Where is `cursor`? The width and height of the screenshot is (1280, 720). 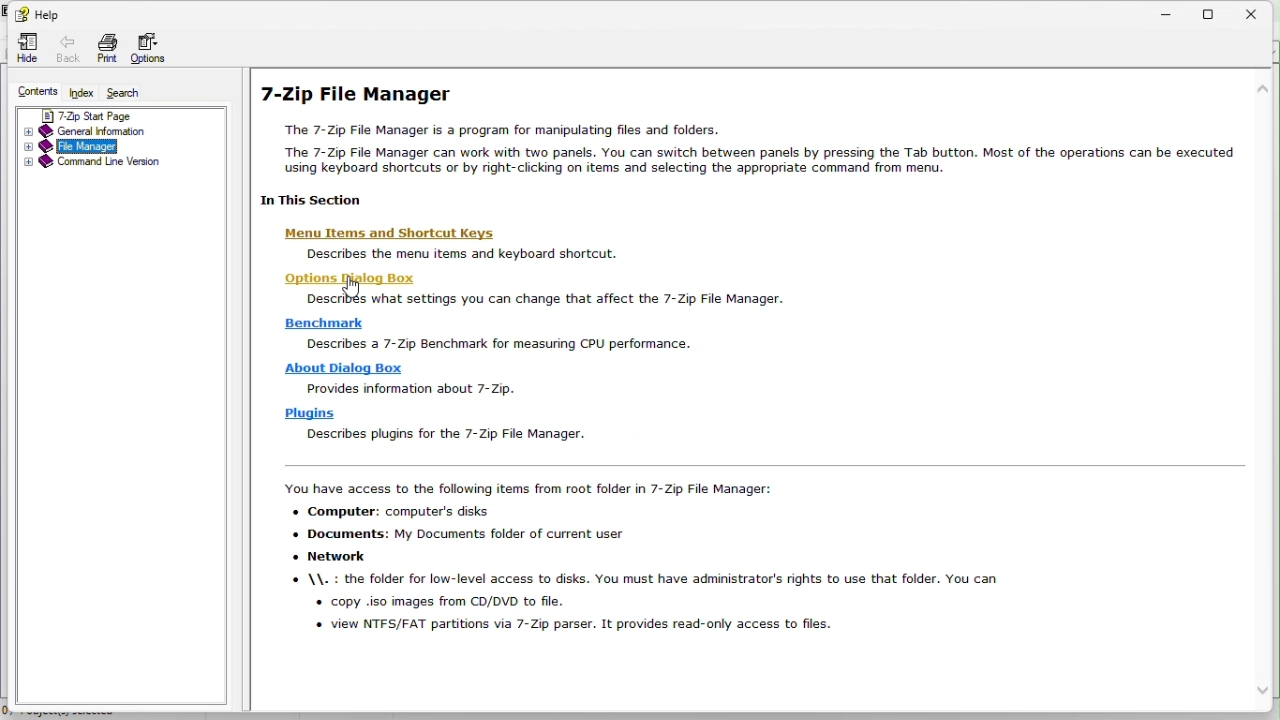 cursor is located at coordinates (349, 285).